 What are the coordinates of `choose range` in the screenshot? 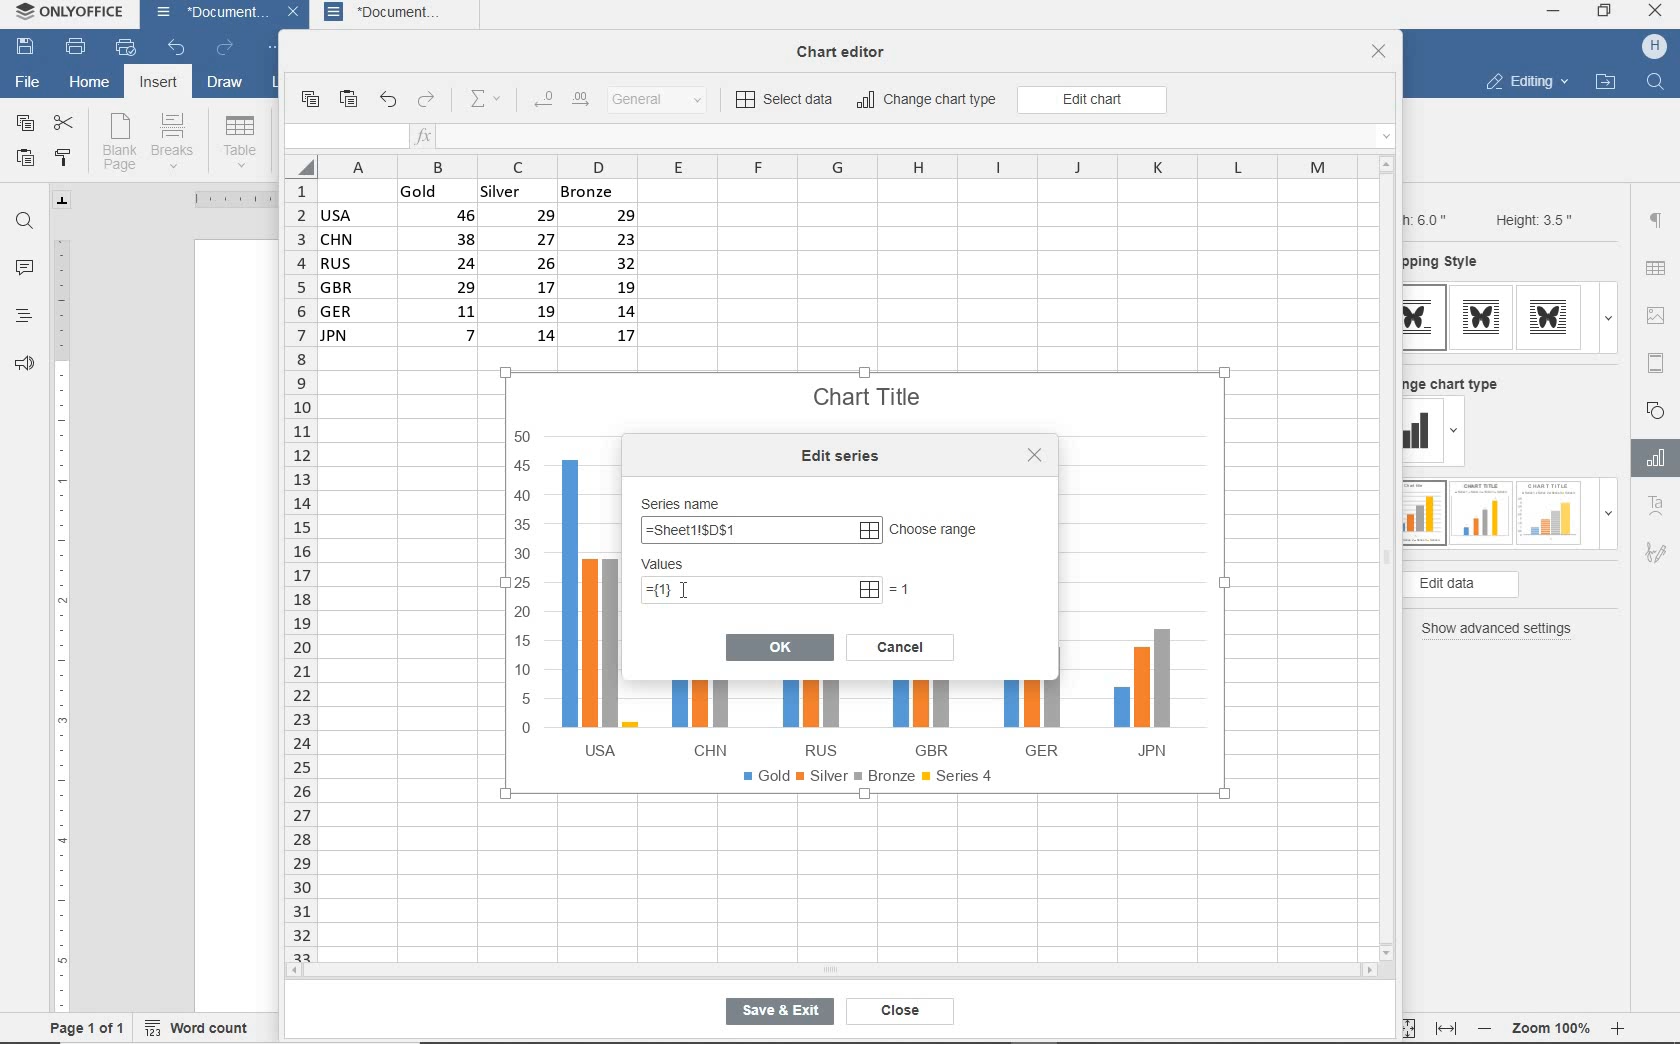 It's located at (936, 531).